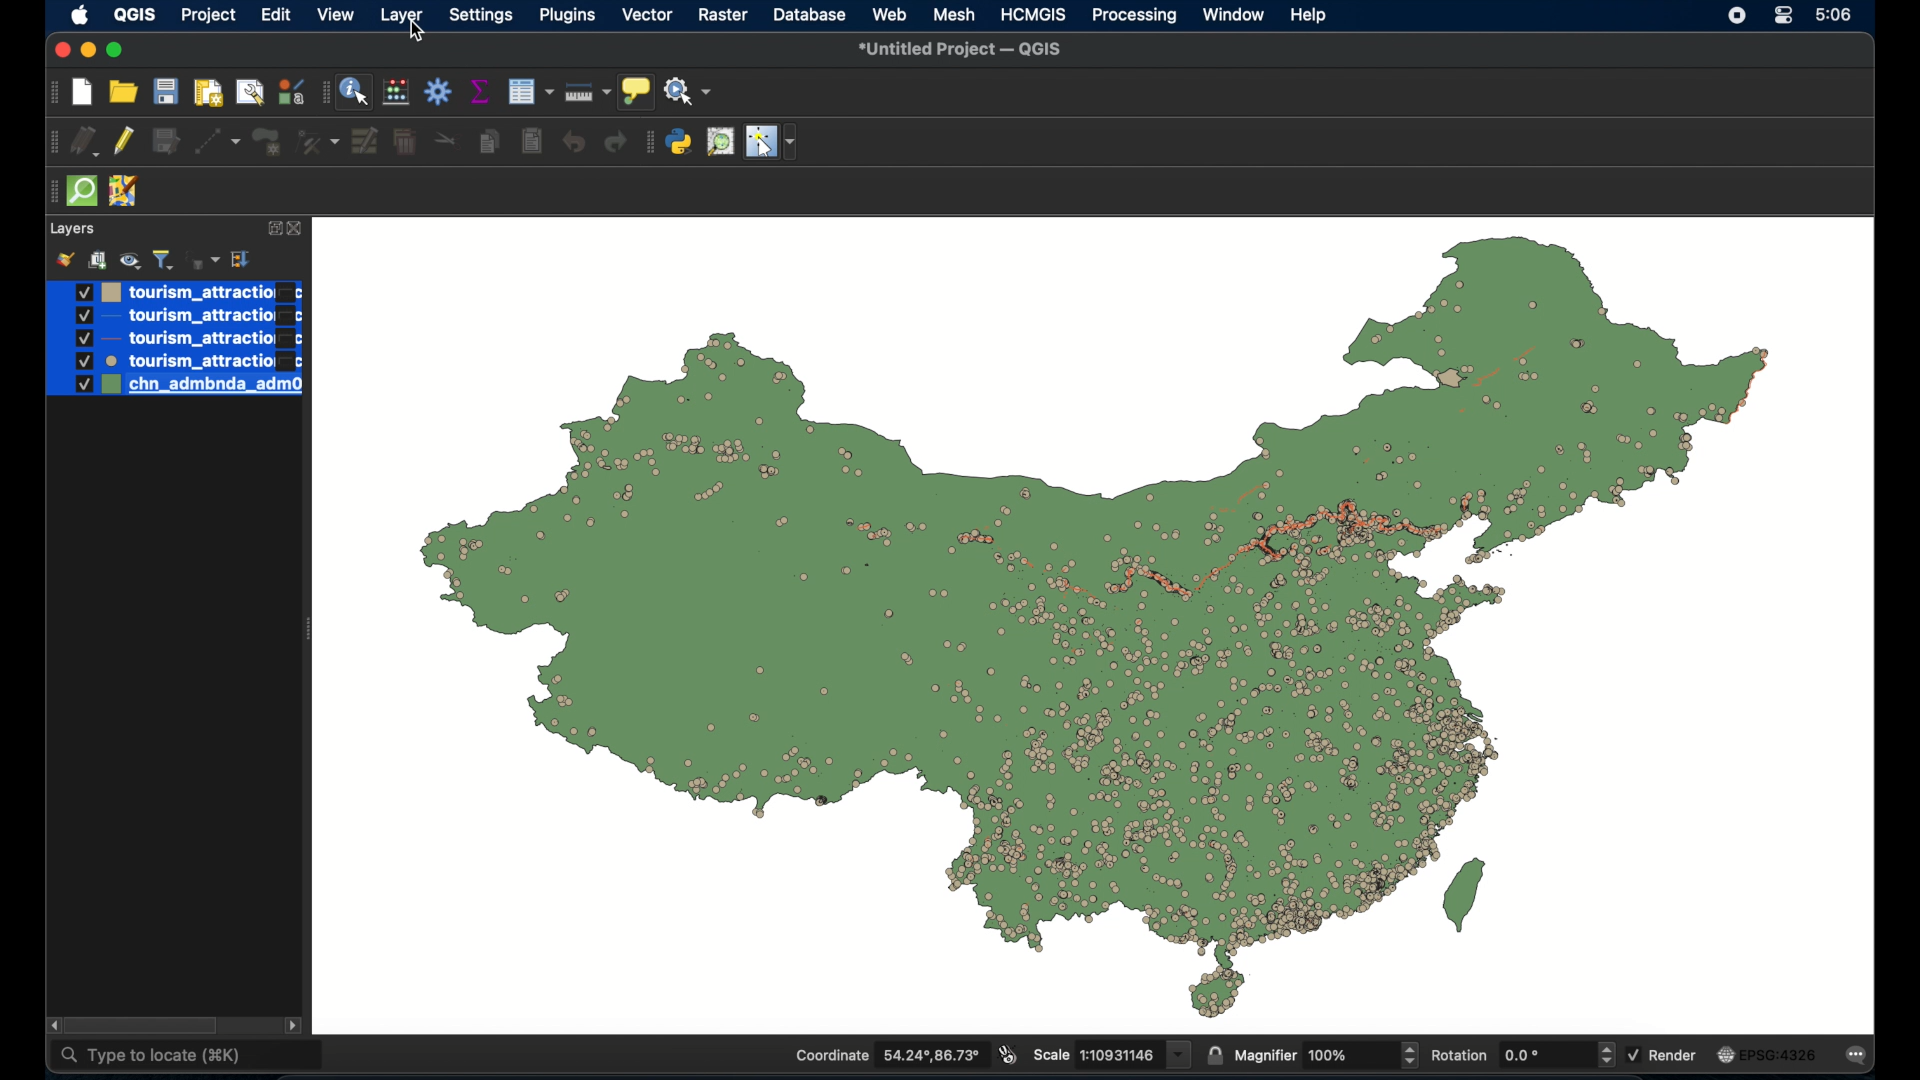  I want to click on collapse all, so click(240, 259).